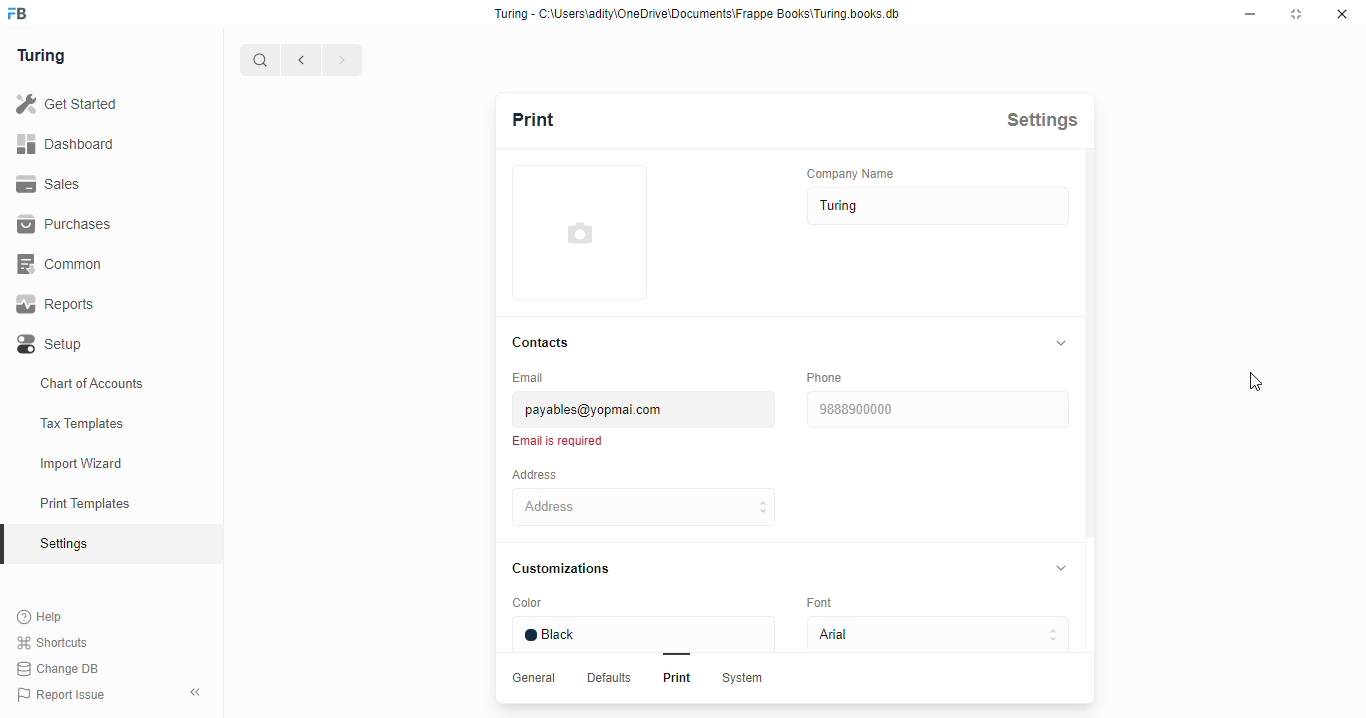 Image resolution: width=1366 pixels, height=718 pixels. What do you see at coordinates (548, 474) in the screenshot?
I see `‘Address` at bounding box center [548, 474].